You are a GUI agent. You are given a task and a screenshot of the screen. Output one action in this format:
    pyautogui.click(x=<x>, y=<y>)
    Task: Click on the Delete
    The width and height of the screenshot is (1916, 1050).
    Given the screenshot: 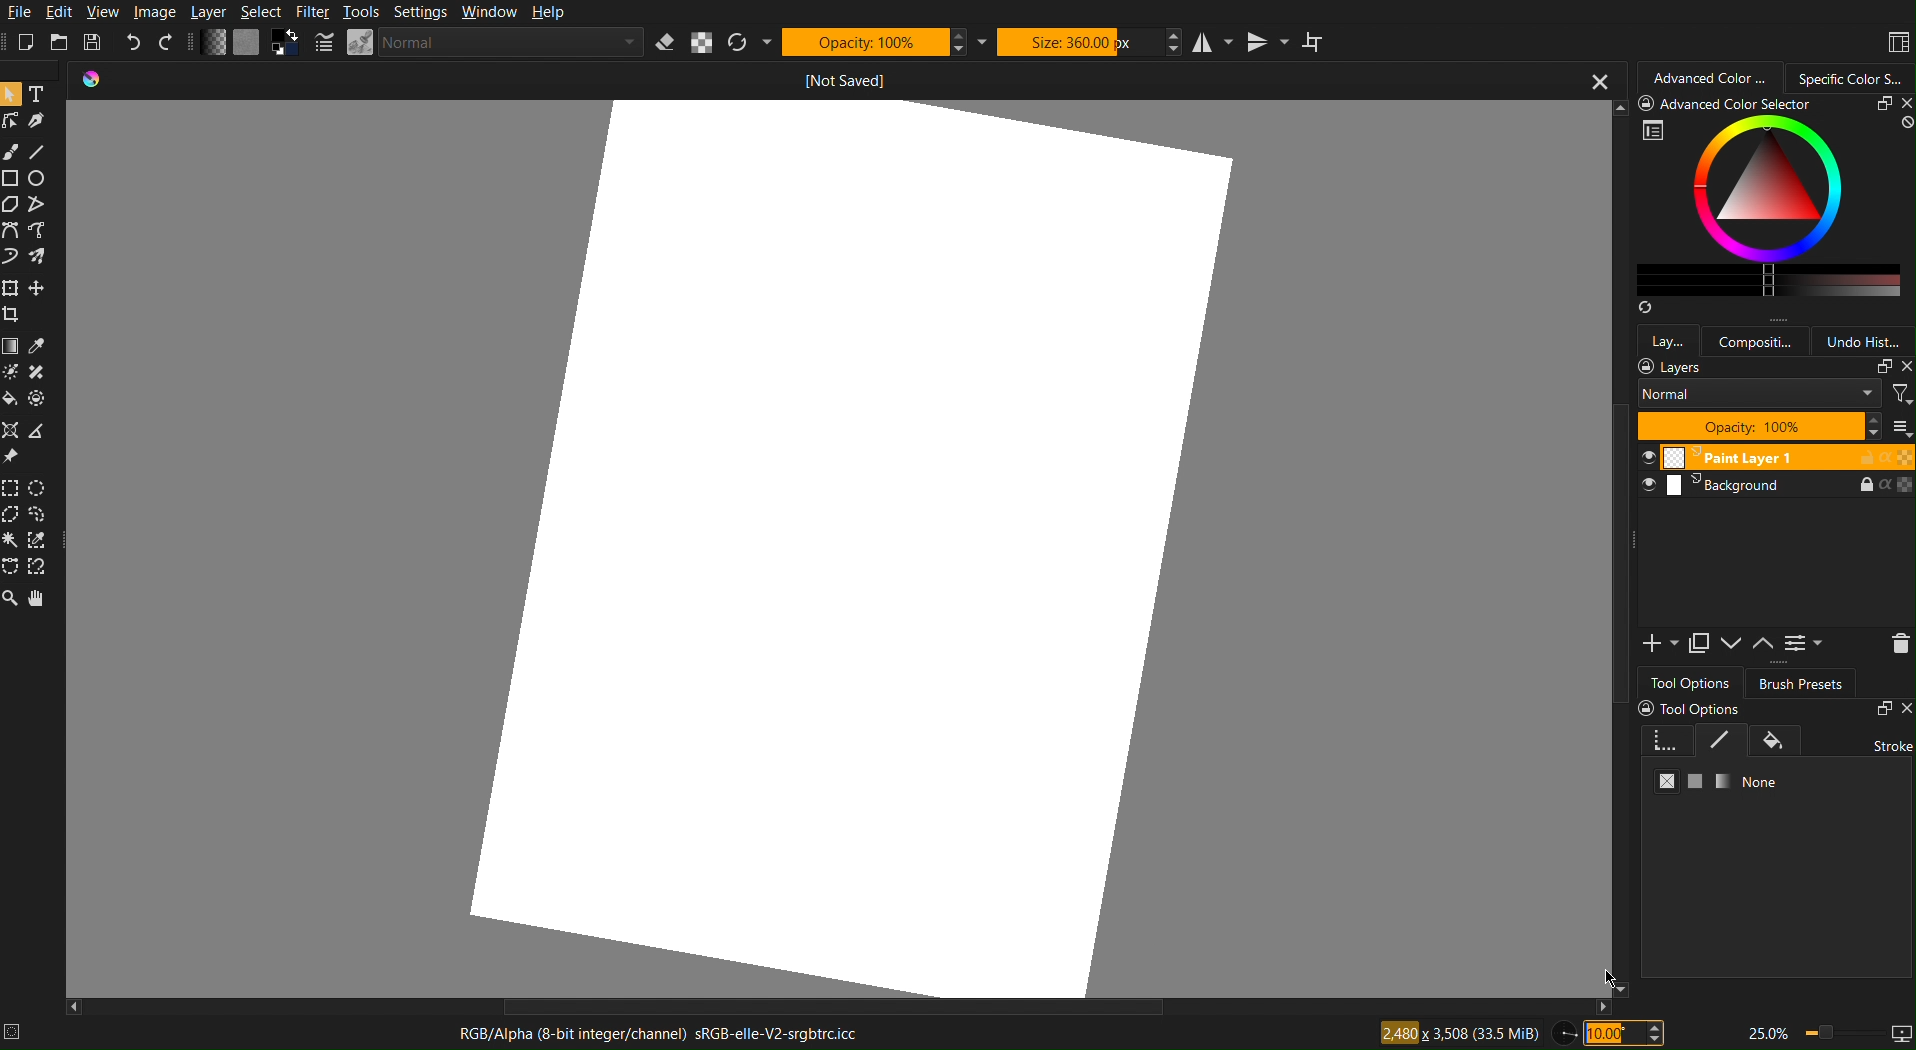 What is the action you would take?
    pyautogui.click(x=1897, y=644)
    